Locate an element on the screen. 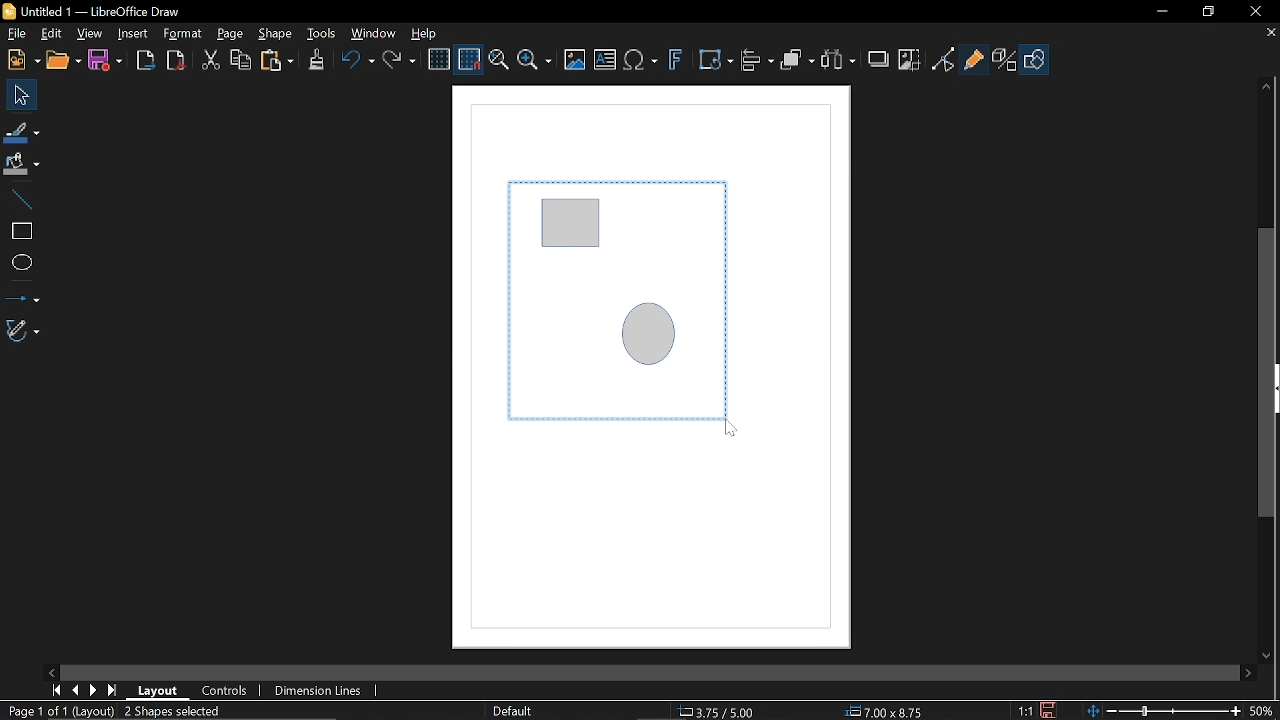 This screenshot has width=1280, height=720. Last page is located at coordinates (115, 691).